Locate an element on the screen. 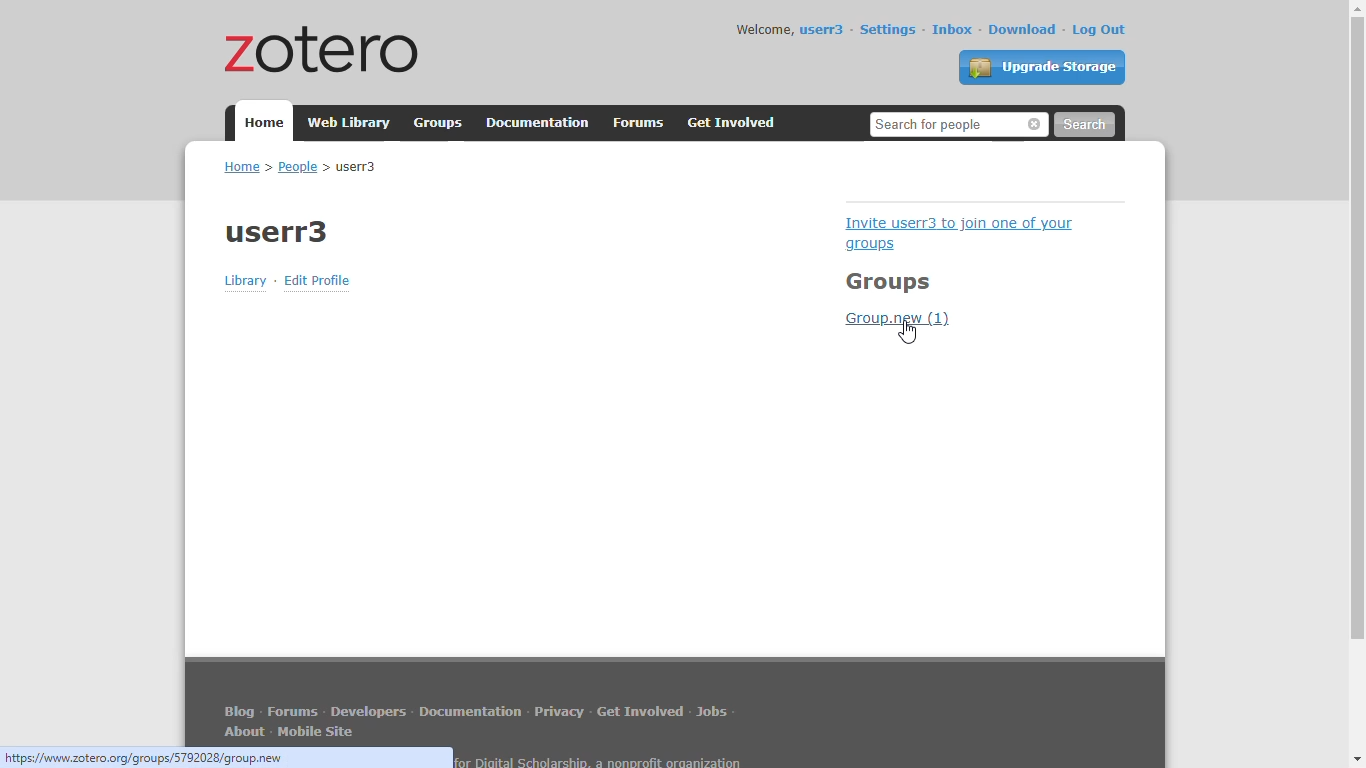 The image size is (1366, 768). blog is located at coordinates (240, 710).